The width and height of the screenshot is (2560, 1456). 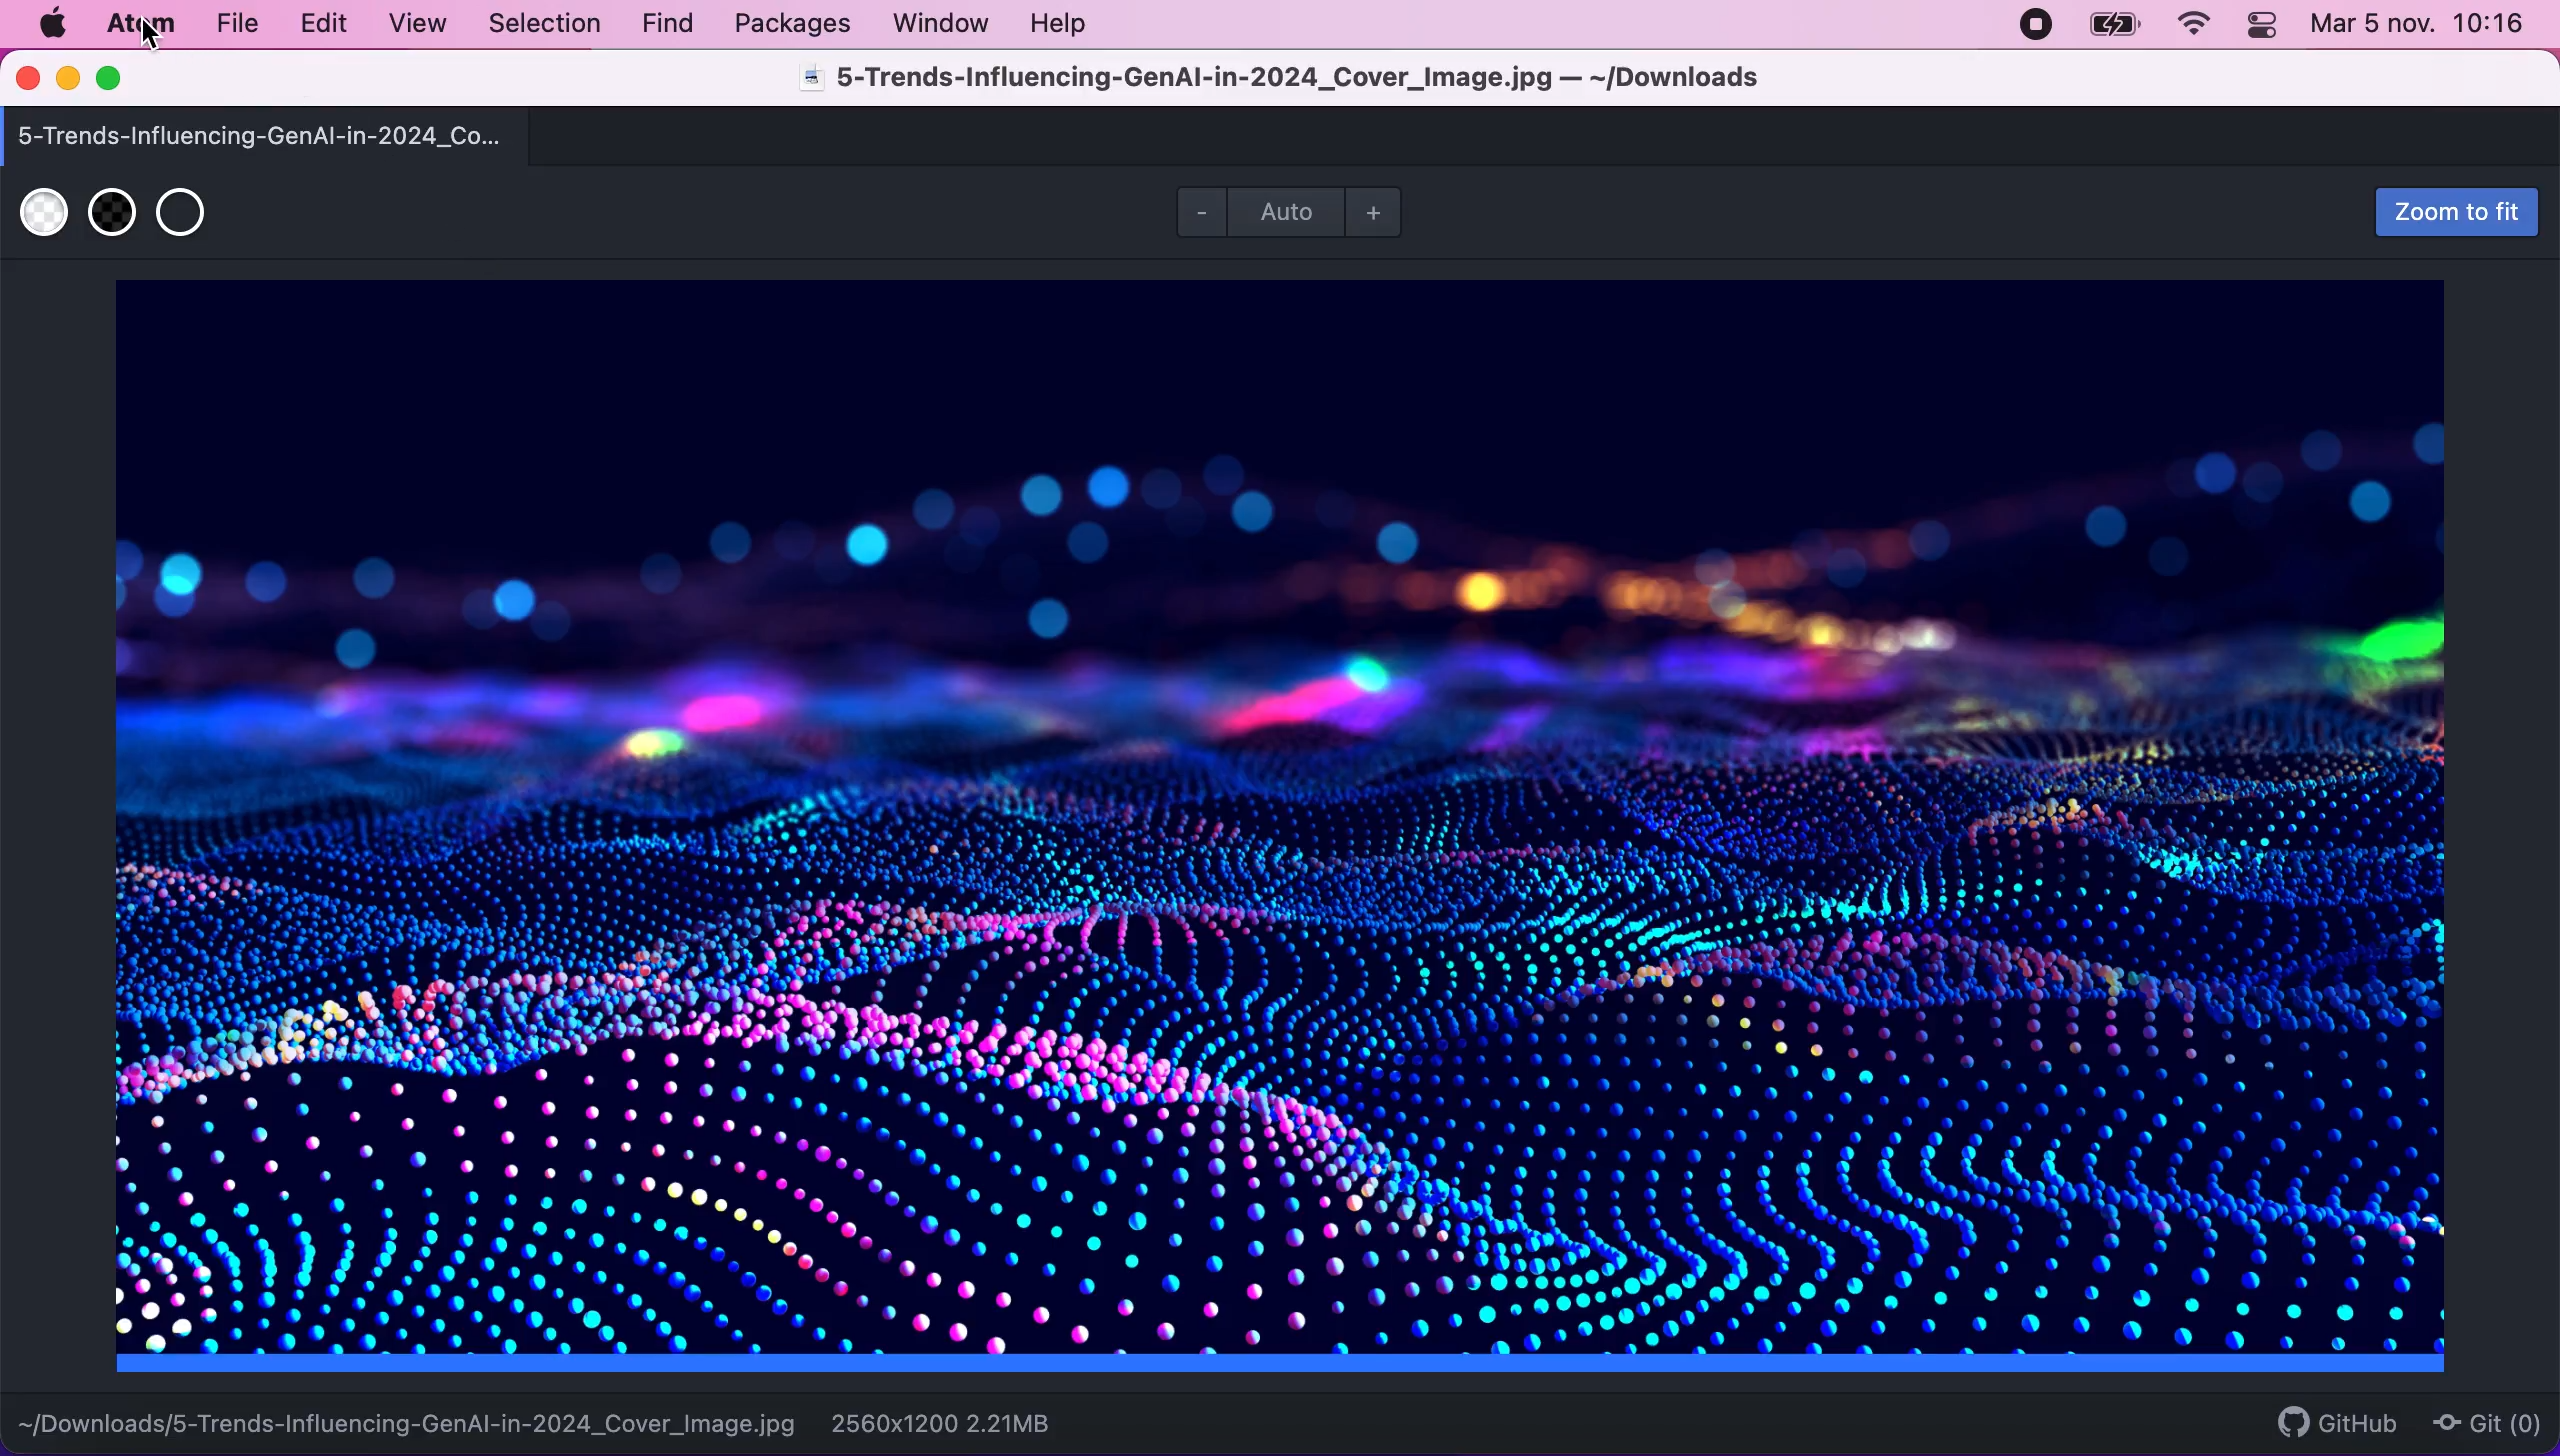 What do you see at coordinates (235, 24) in the screenshot?
I see `file` at bounding box center [235, 24].